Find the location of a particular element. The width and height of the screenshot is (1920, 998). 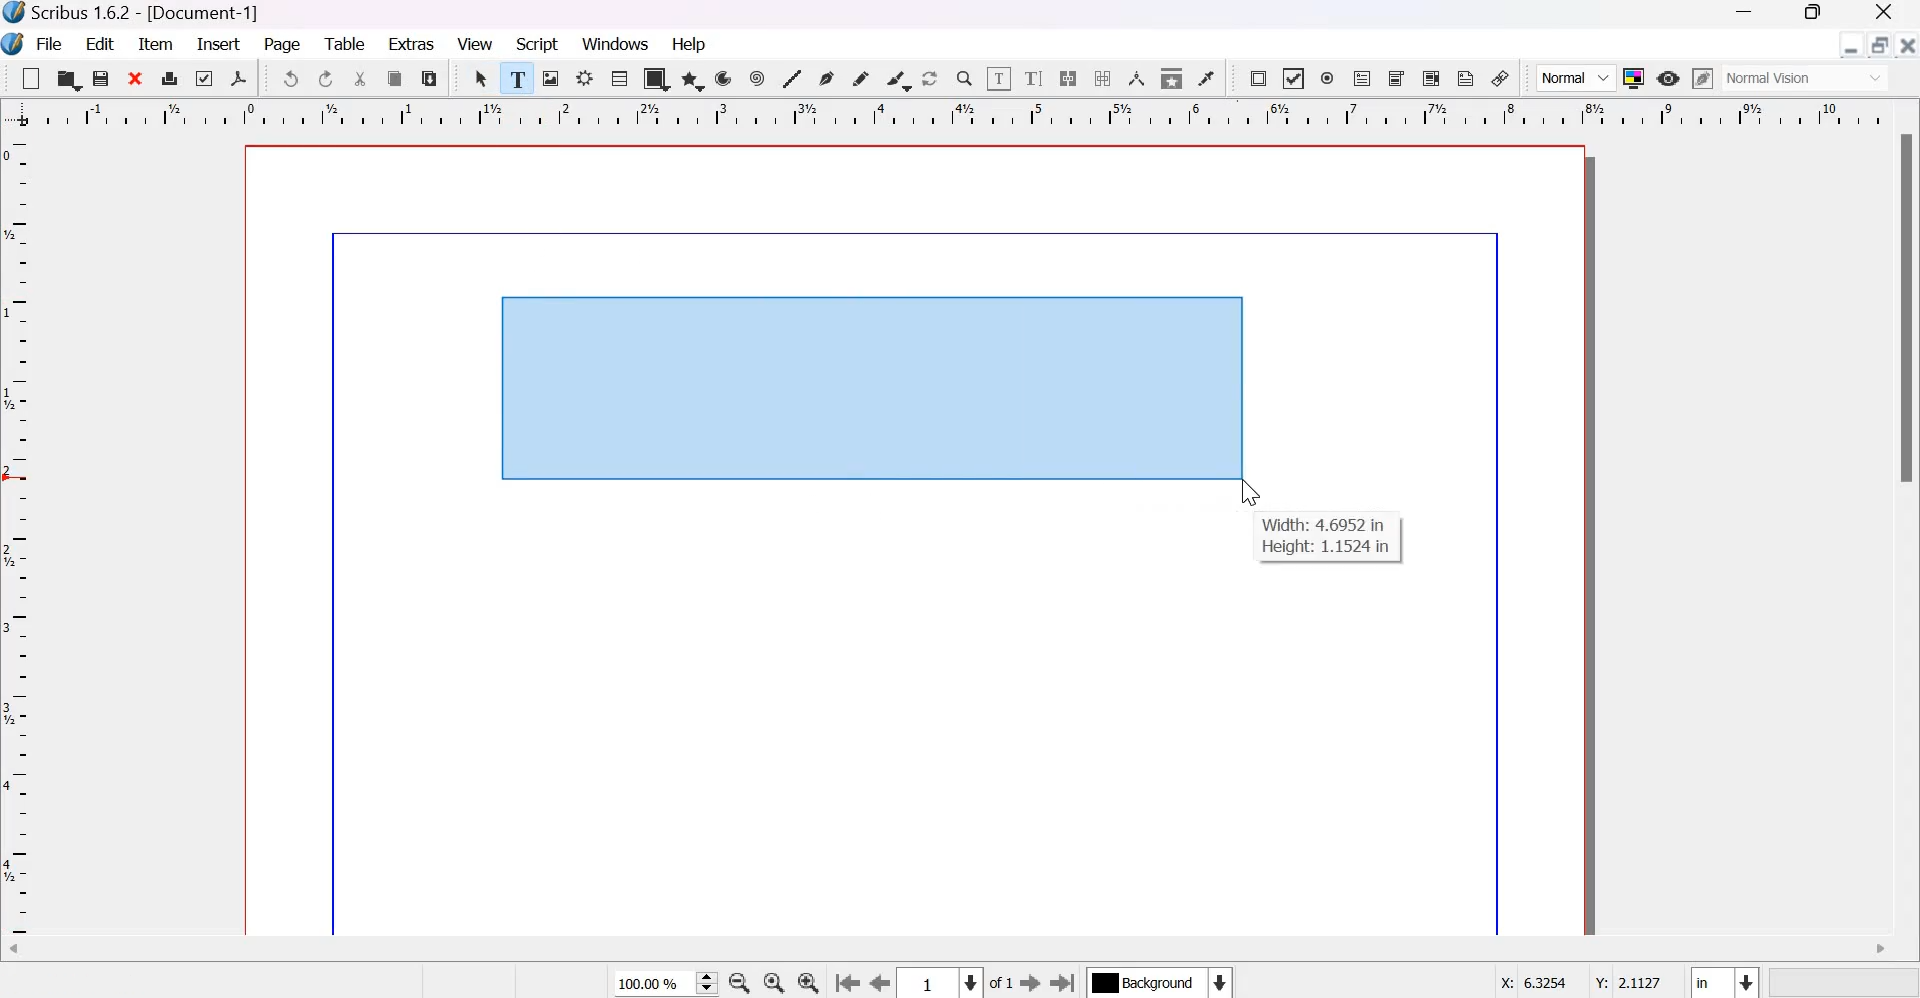

Normal is located at coordinates (1576, 78).